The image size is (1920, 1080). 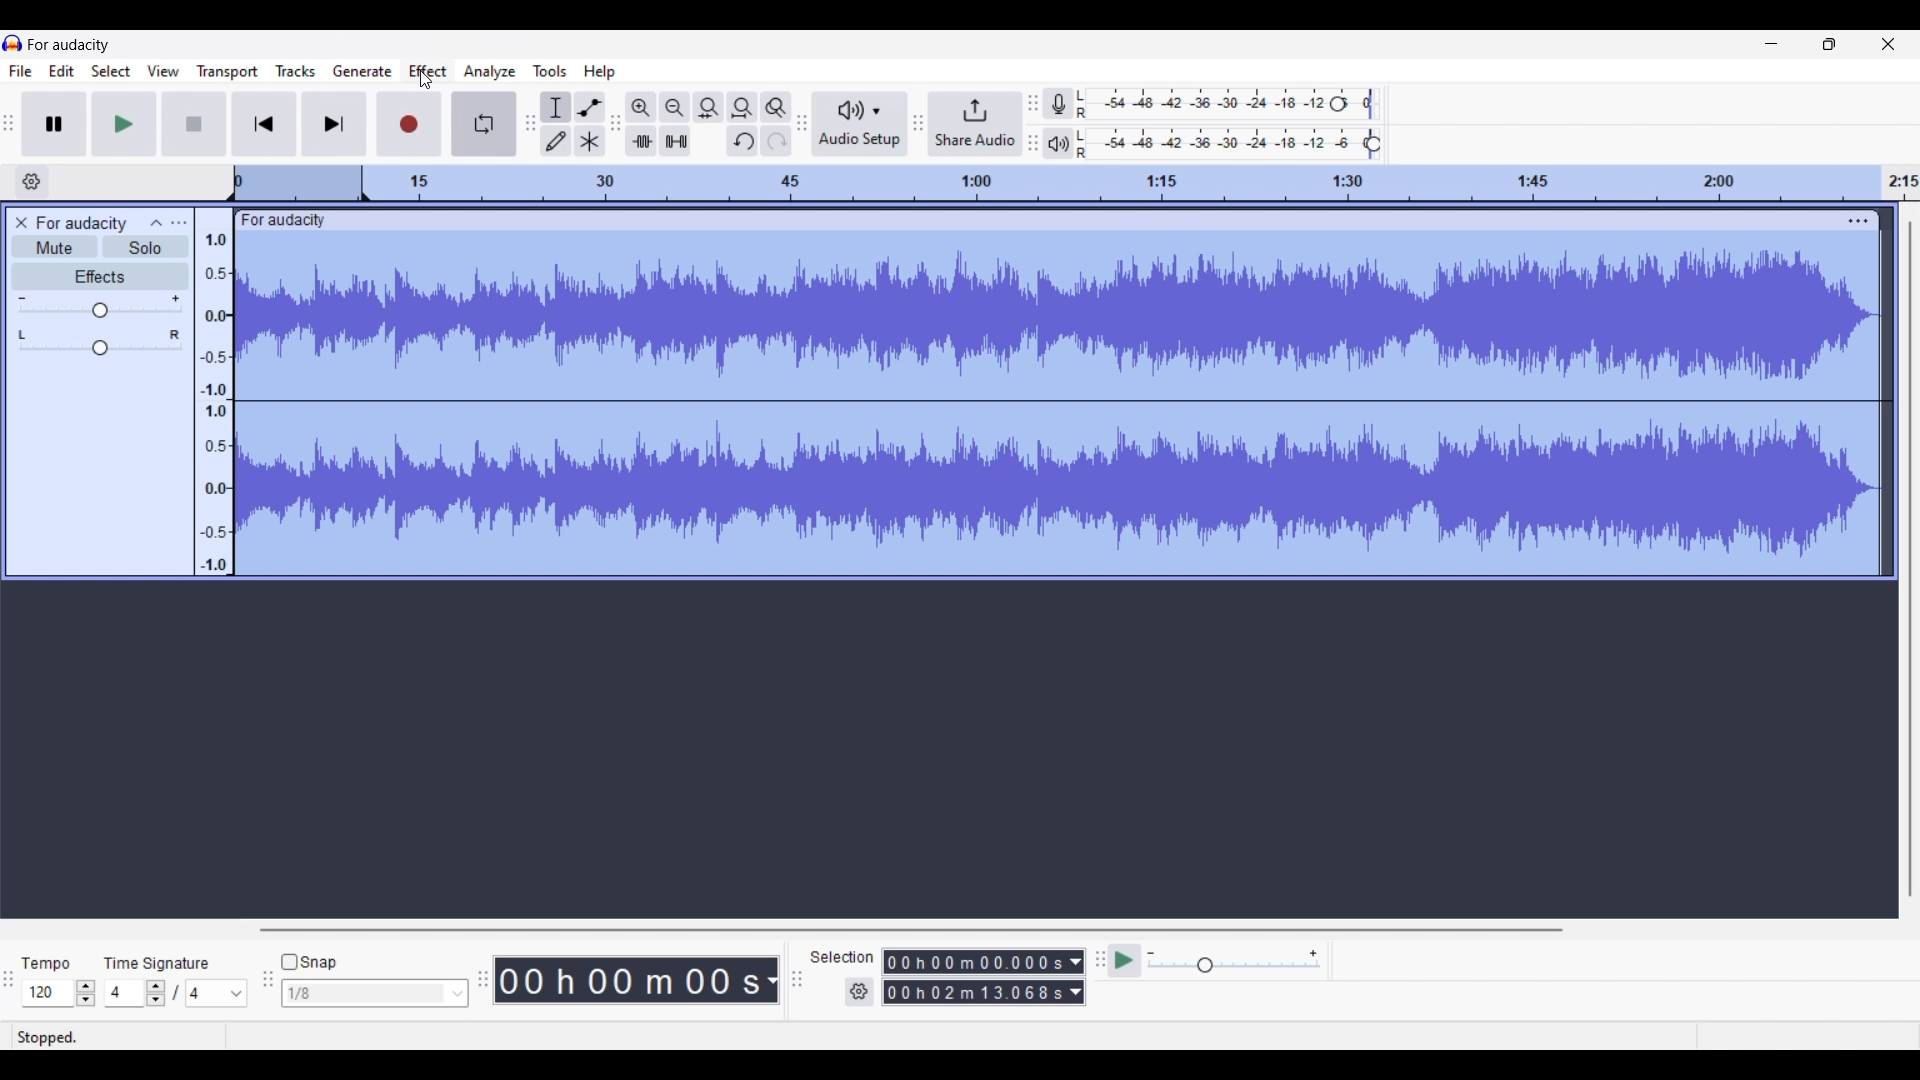 I want to click on Solo, so click(x=146, y=247).